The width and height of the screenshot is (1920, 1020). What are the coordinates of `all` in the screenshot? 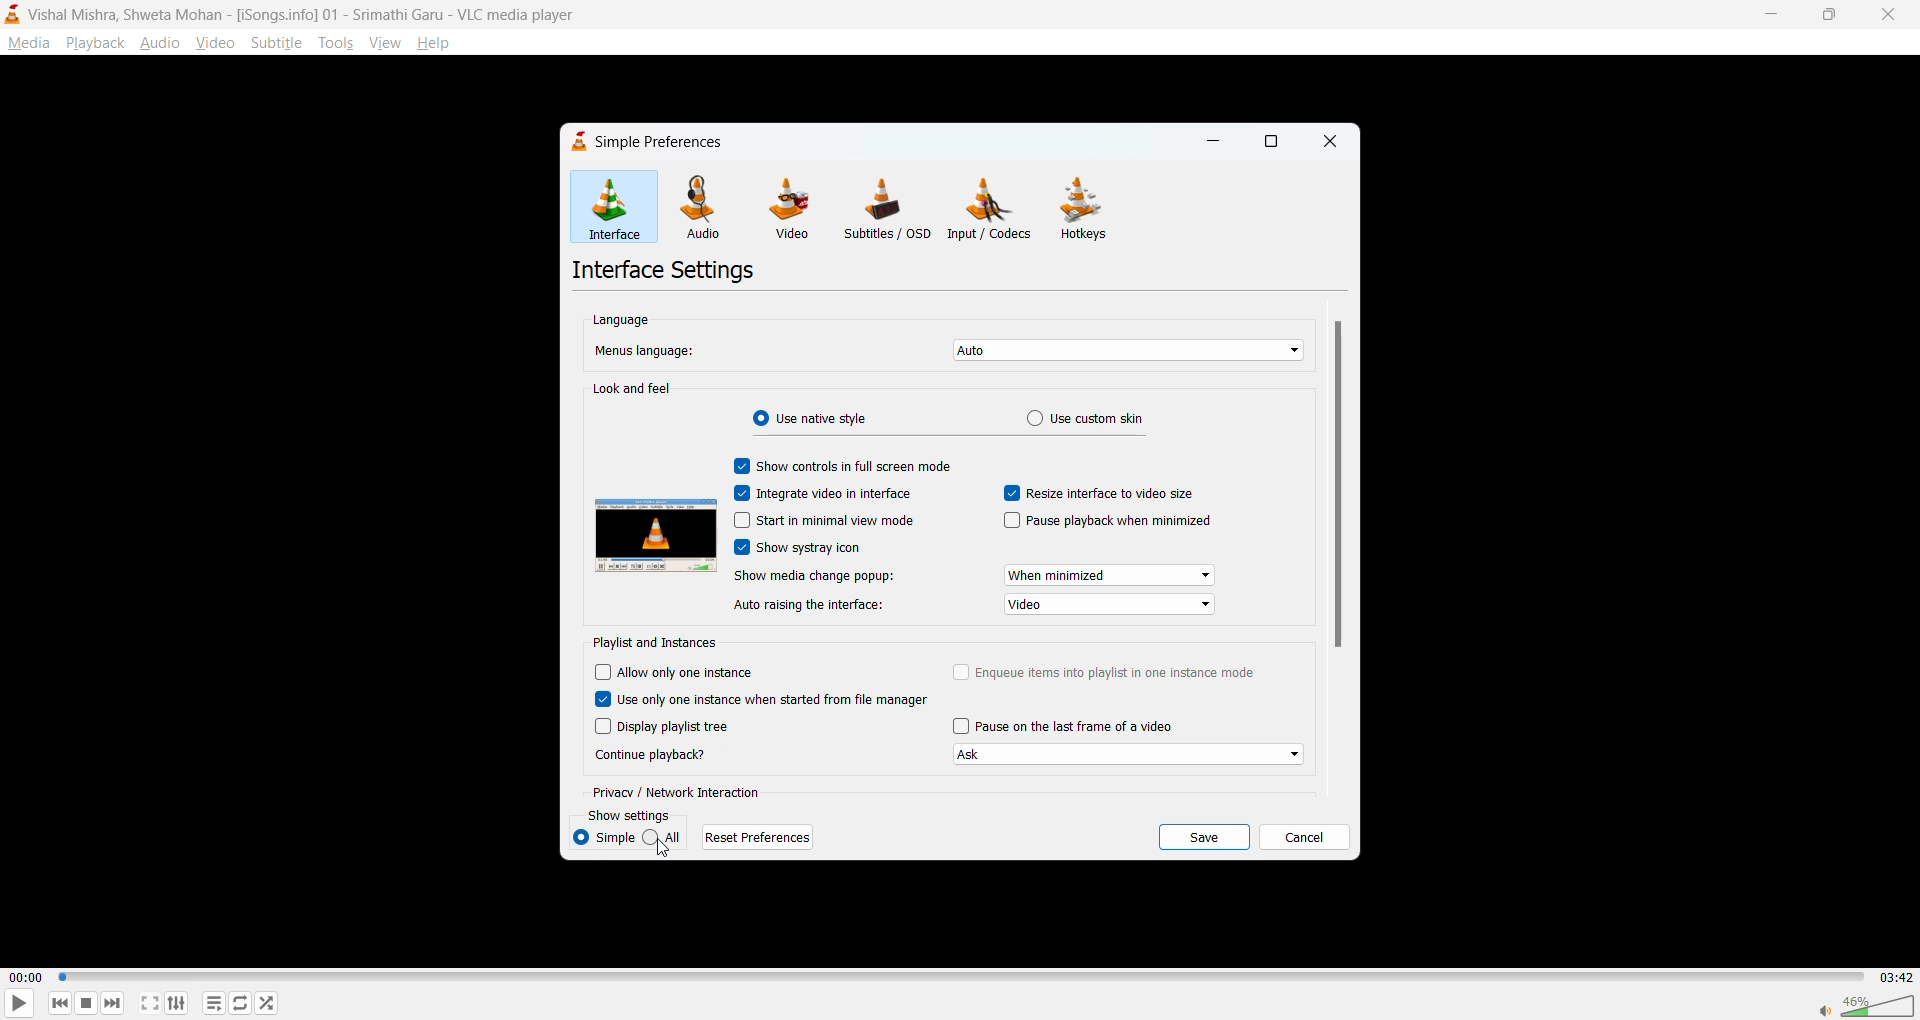 It's located at (667, 838).